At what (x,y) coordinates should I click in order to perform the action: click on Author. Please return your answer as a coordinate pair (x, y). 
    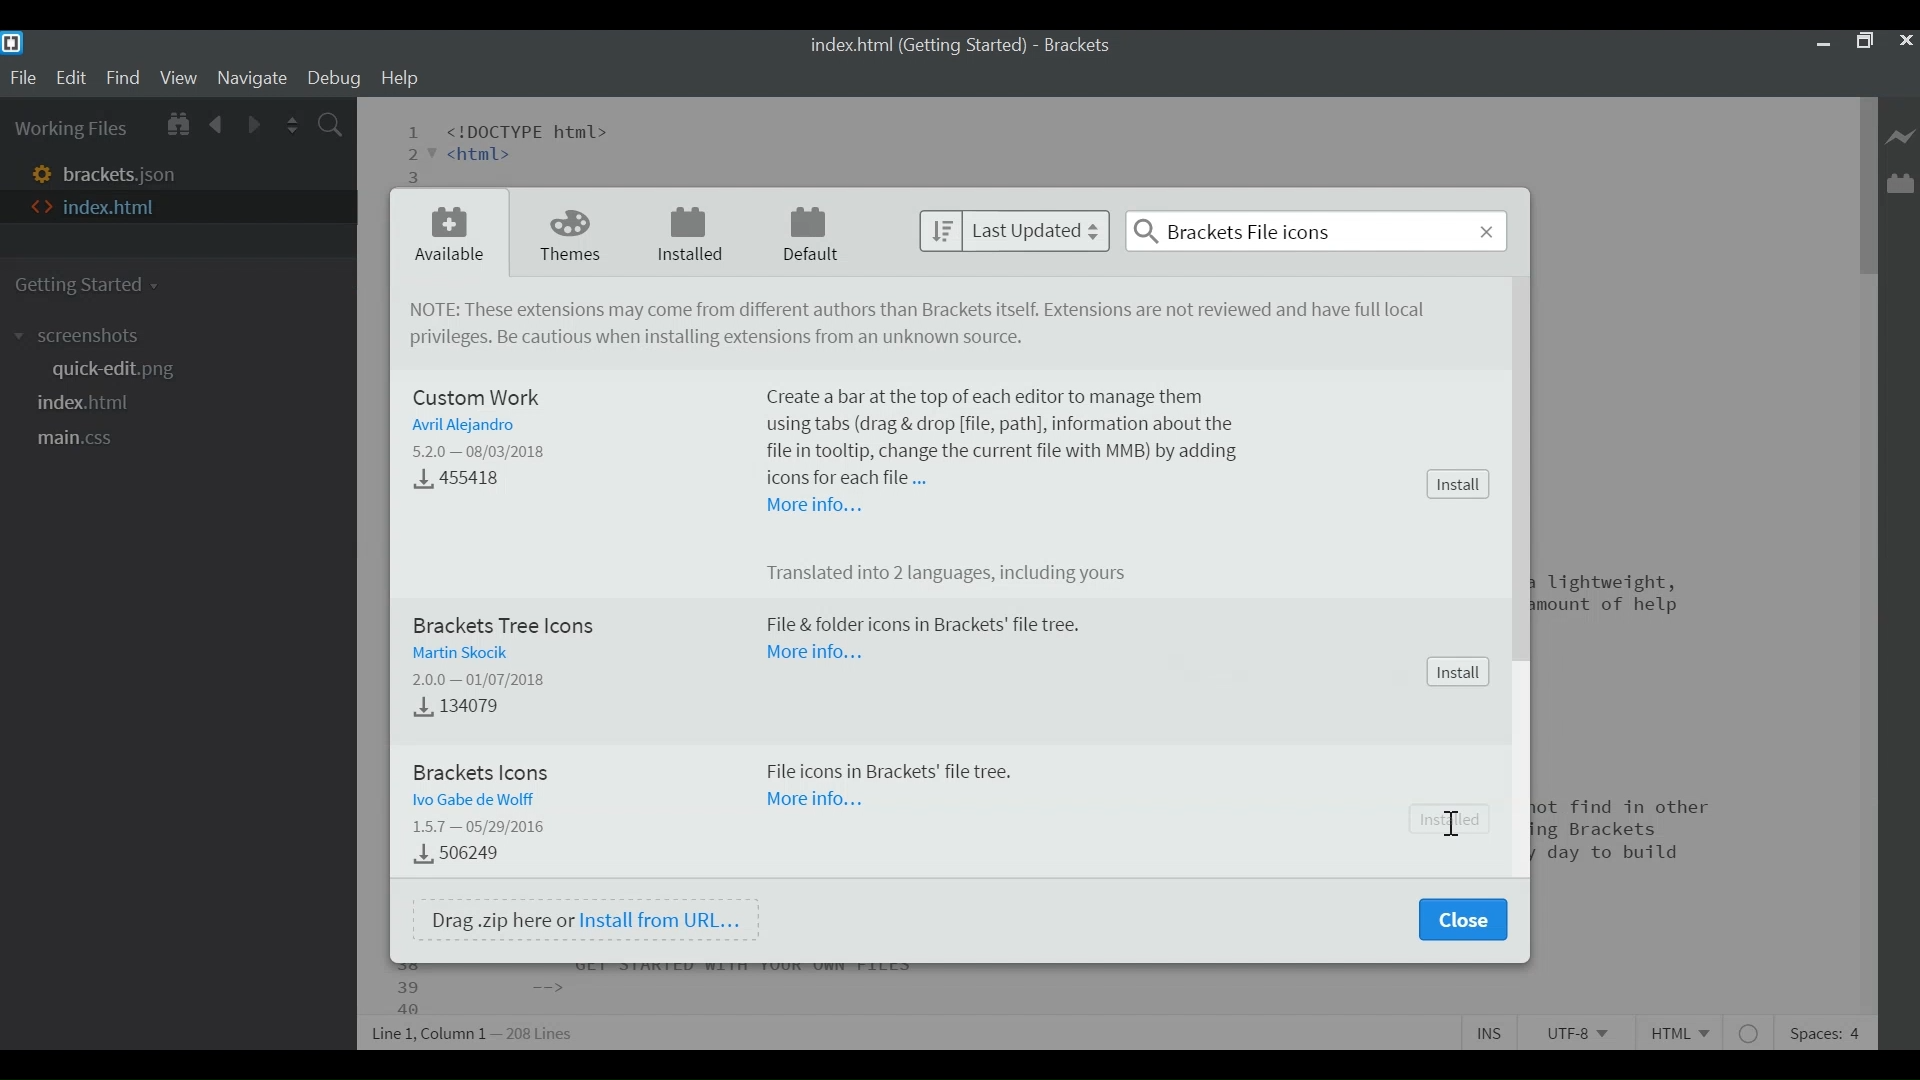
    Looking at the image, I should click on (459, 426).